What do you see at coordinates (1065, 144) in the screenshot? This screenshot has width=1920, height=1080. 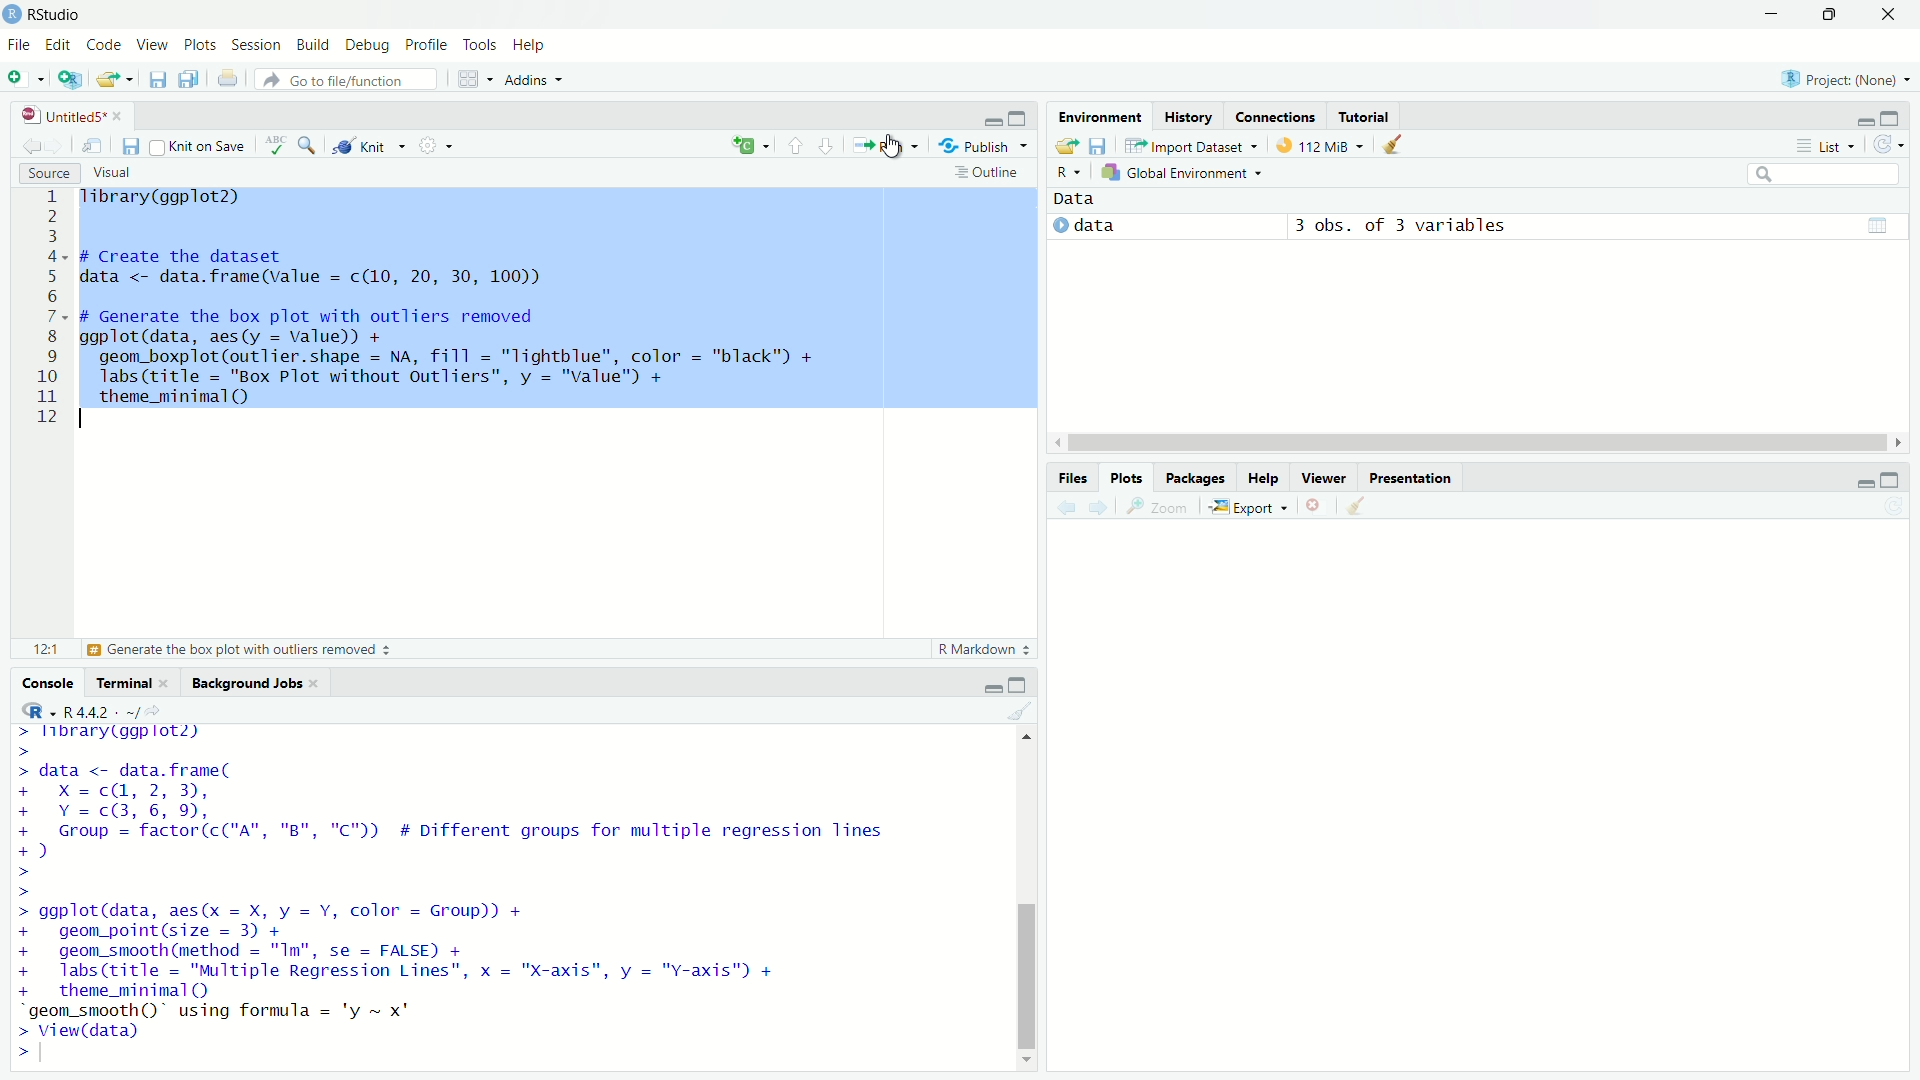 I see `export` at bounding box center [1065, 144].